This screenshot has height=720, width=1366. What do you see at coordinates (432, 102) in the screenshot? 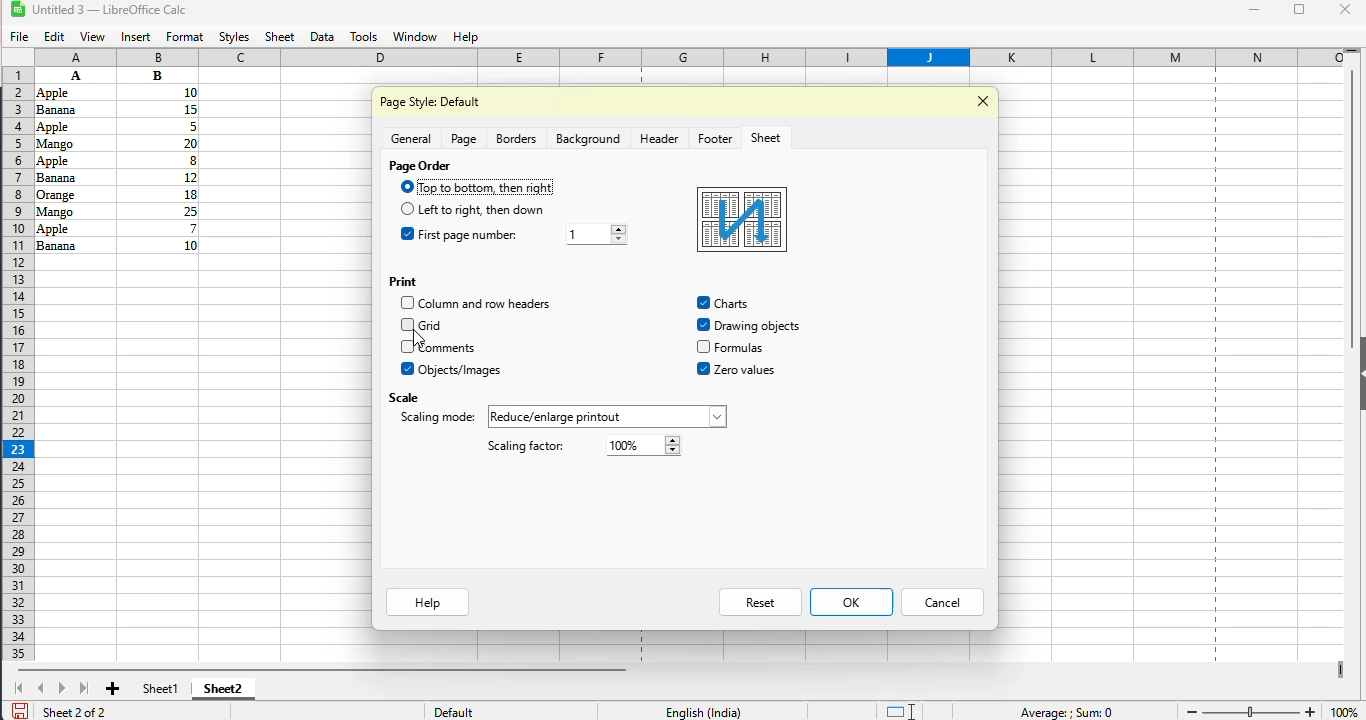
I see `page style default` at bounding box center [432, 102].